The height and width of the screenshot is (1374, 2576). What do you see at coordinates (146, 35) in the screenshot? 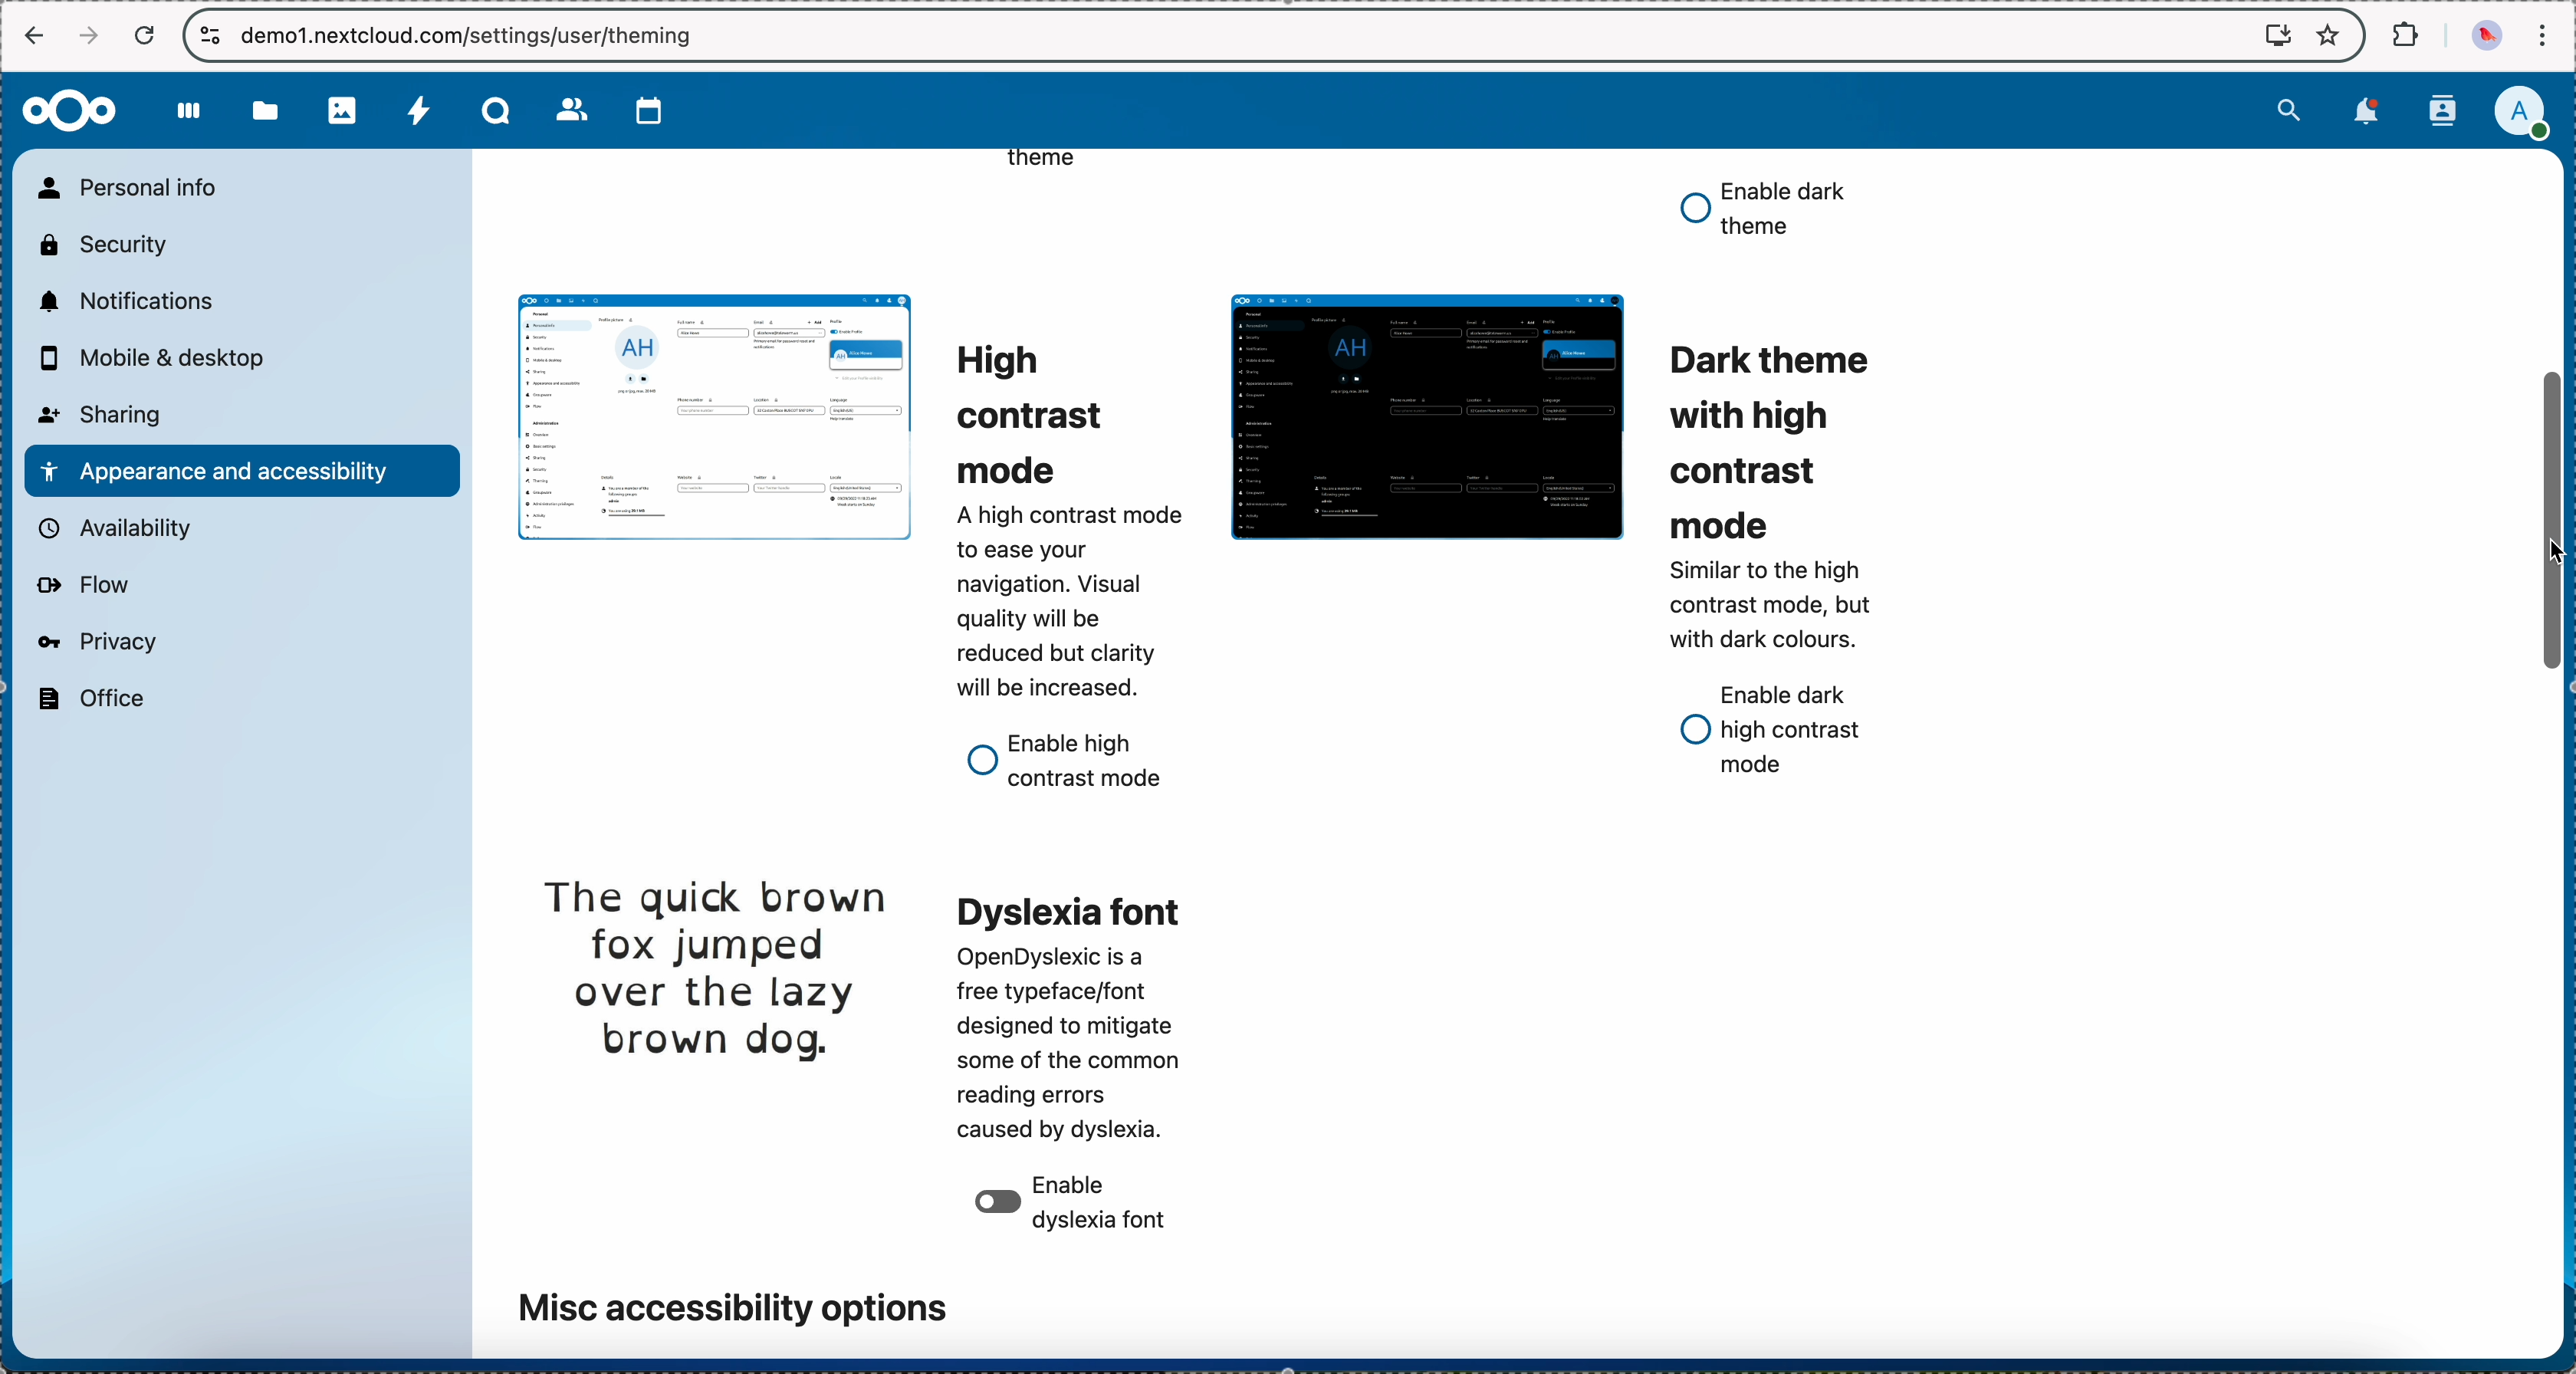
I see `refresh the page` at bounding box center [146, 35].